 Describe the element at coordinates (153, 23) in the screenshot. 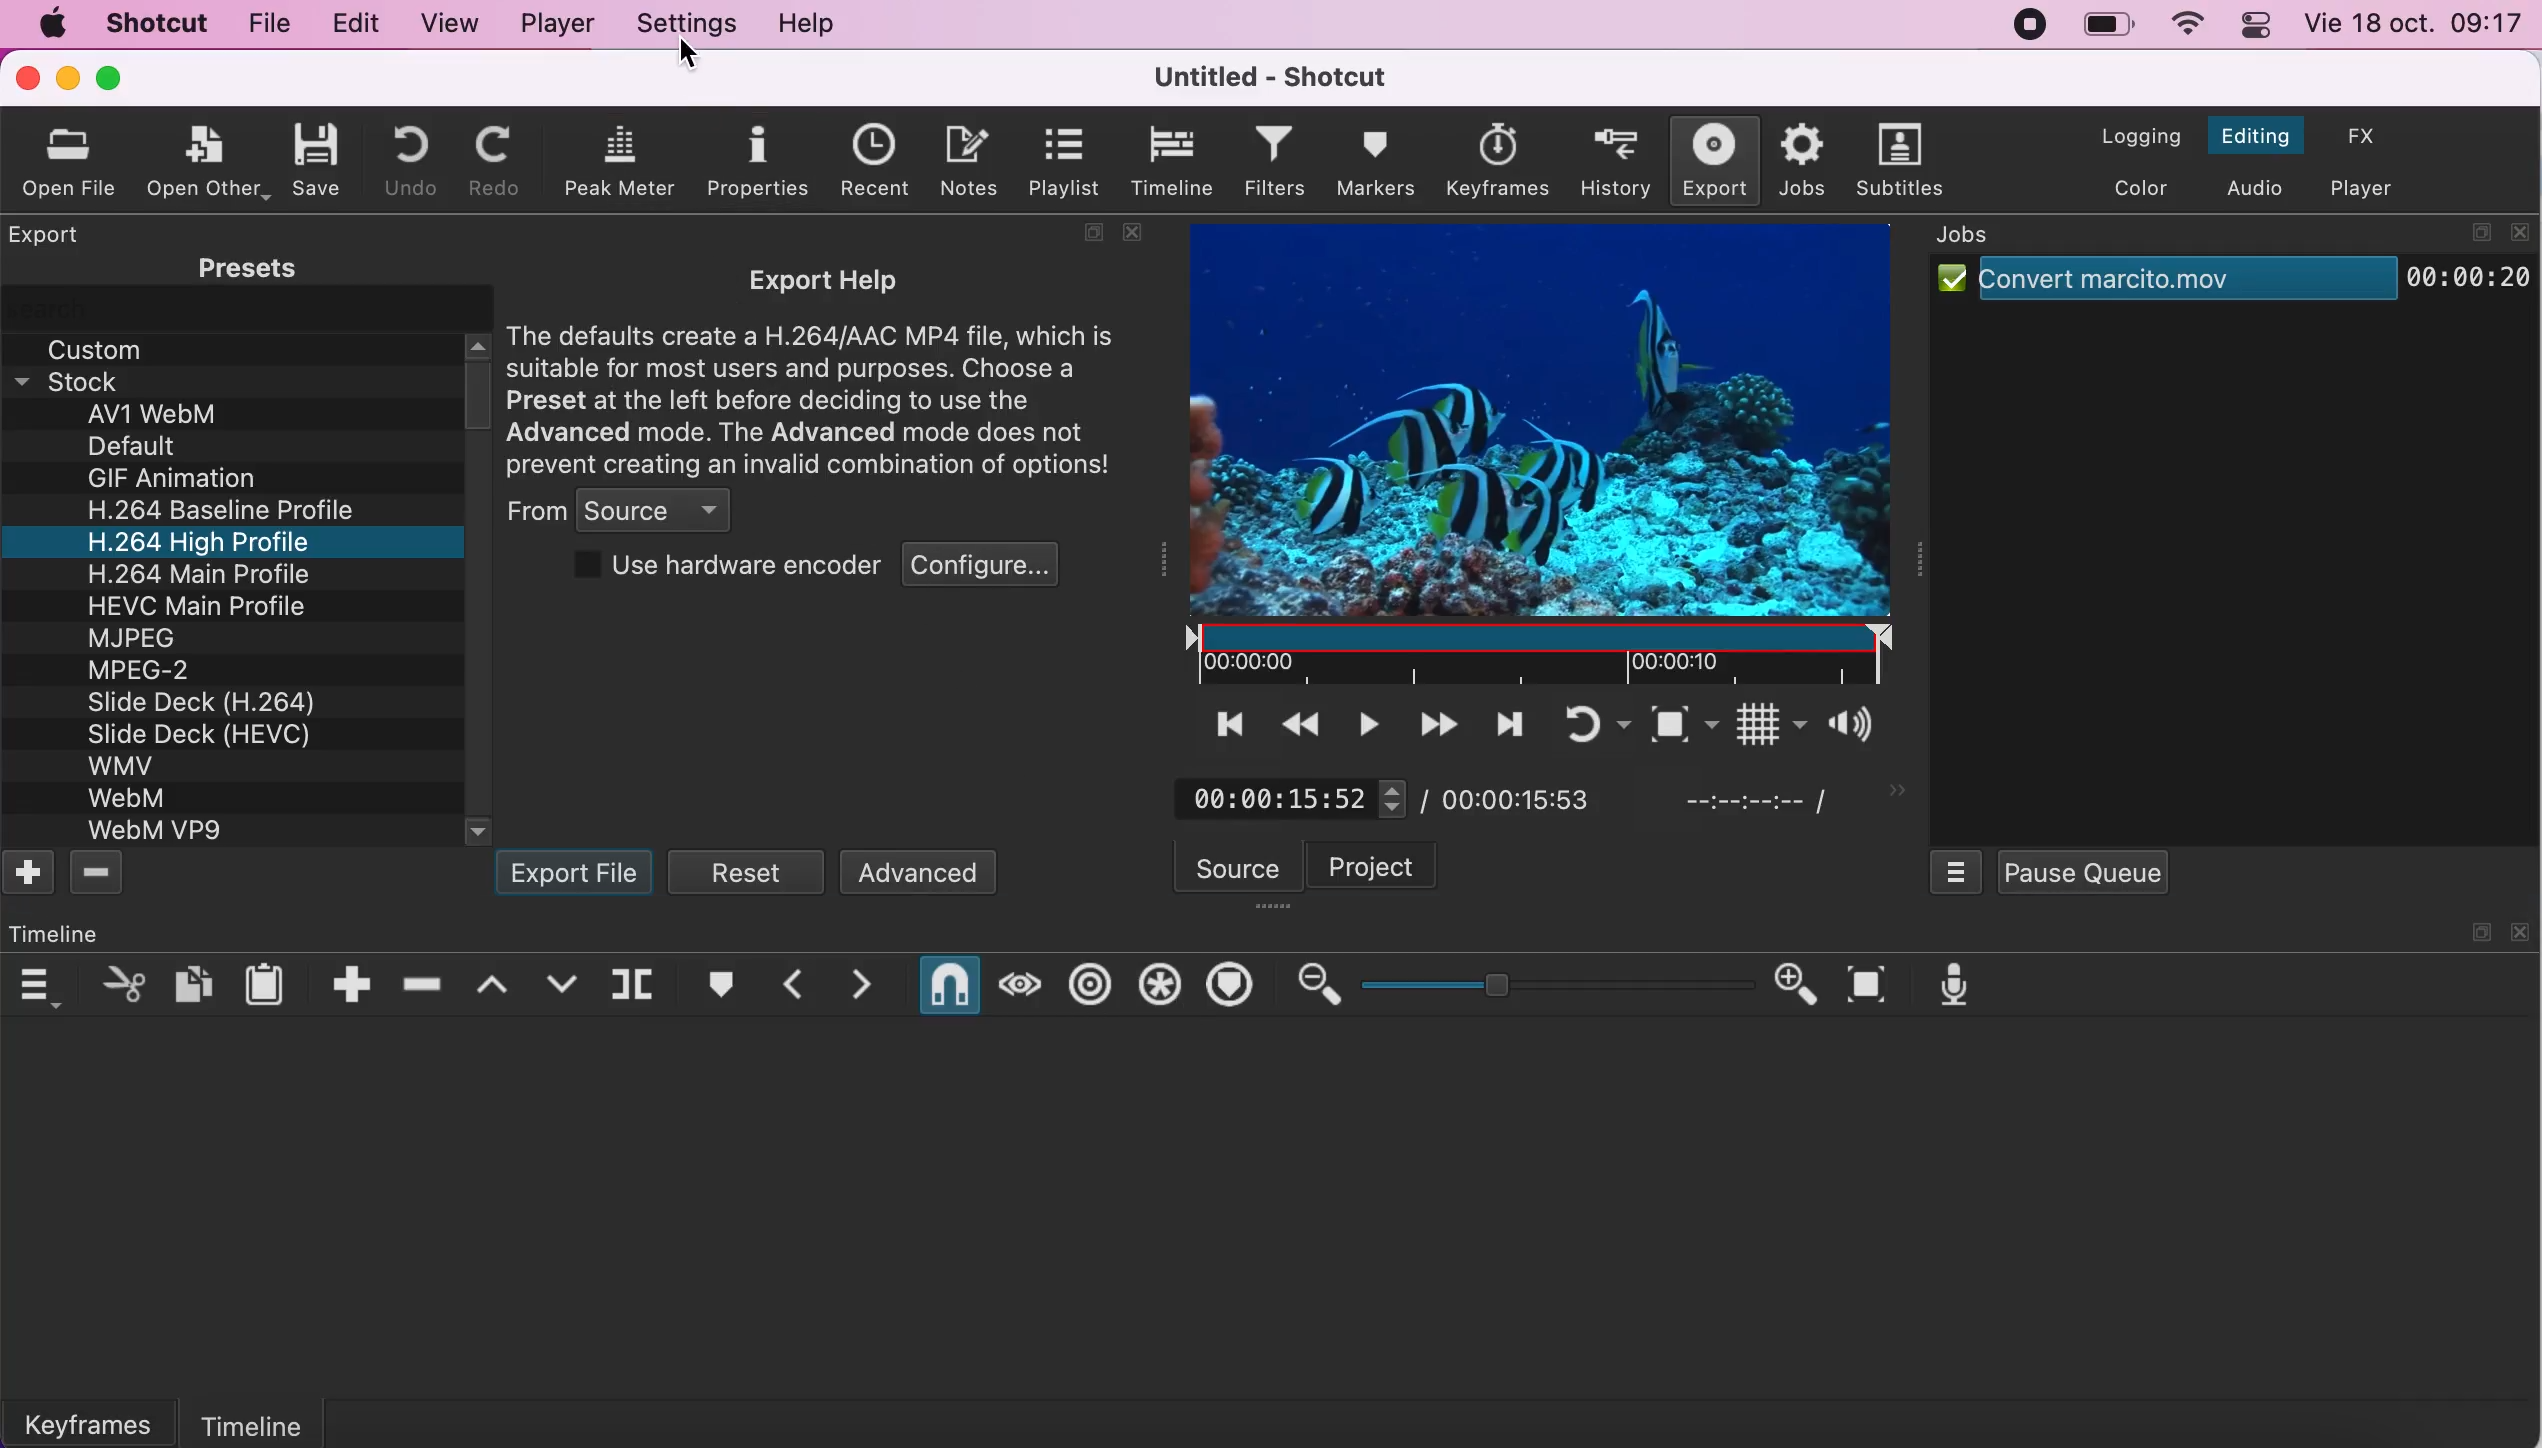

I see `shotcut` at that location.